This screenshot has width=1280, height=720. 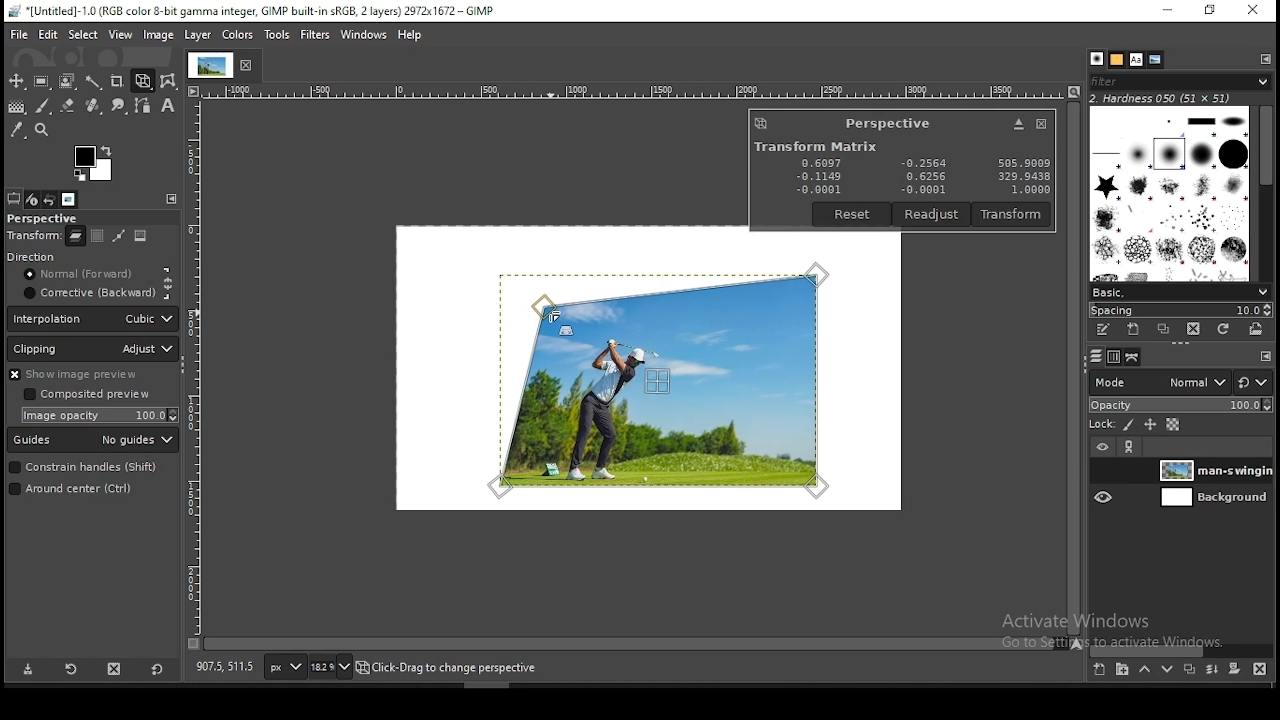 What do you see at coordinates (69, 103) in the screenshot?
I see `eraser tool` at bounding box center [69, 103].